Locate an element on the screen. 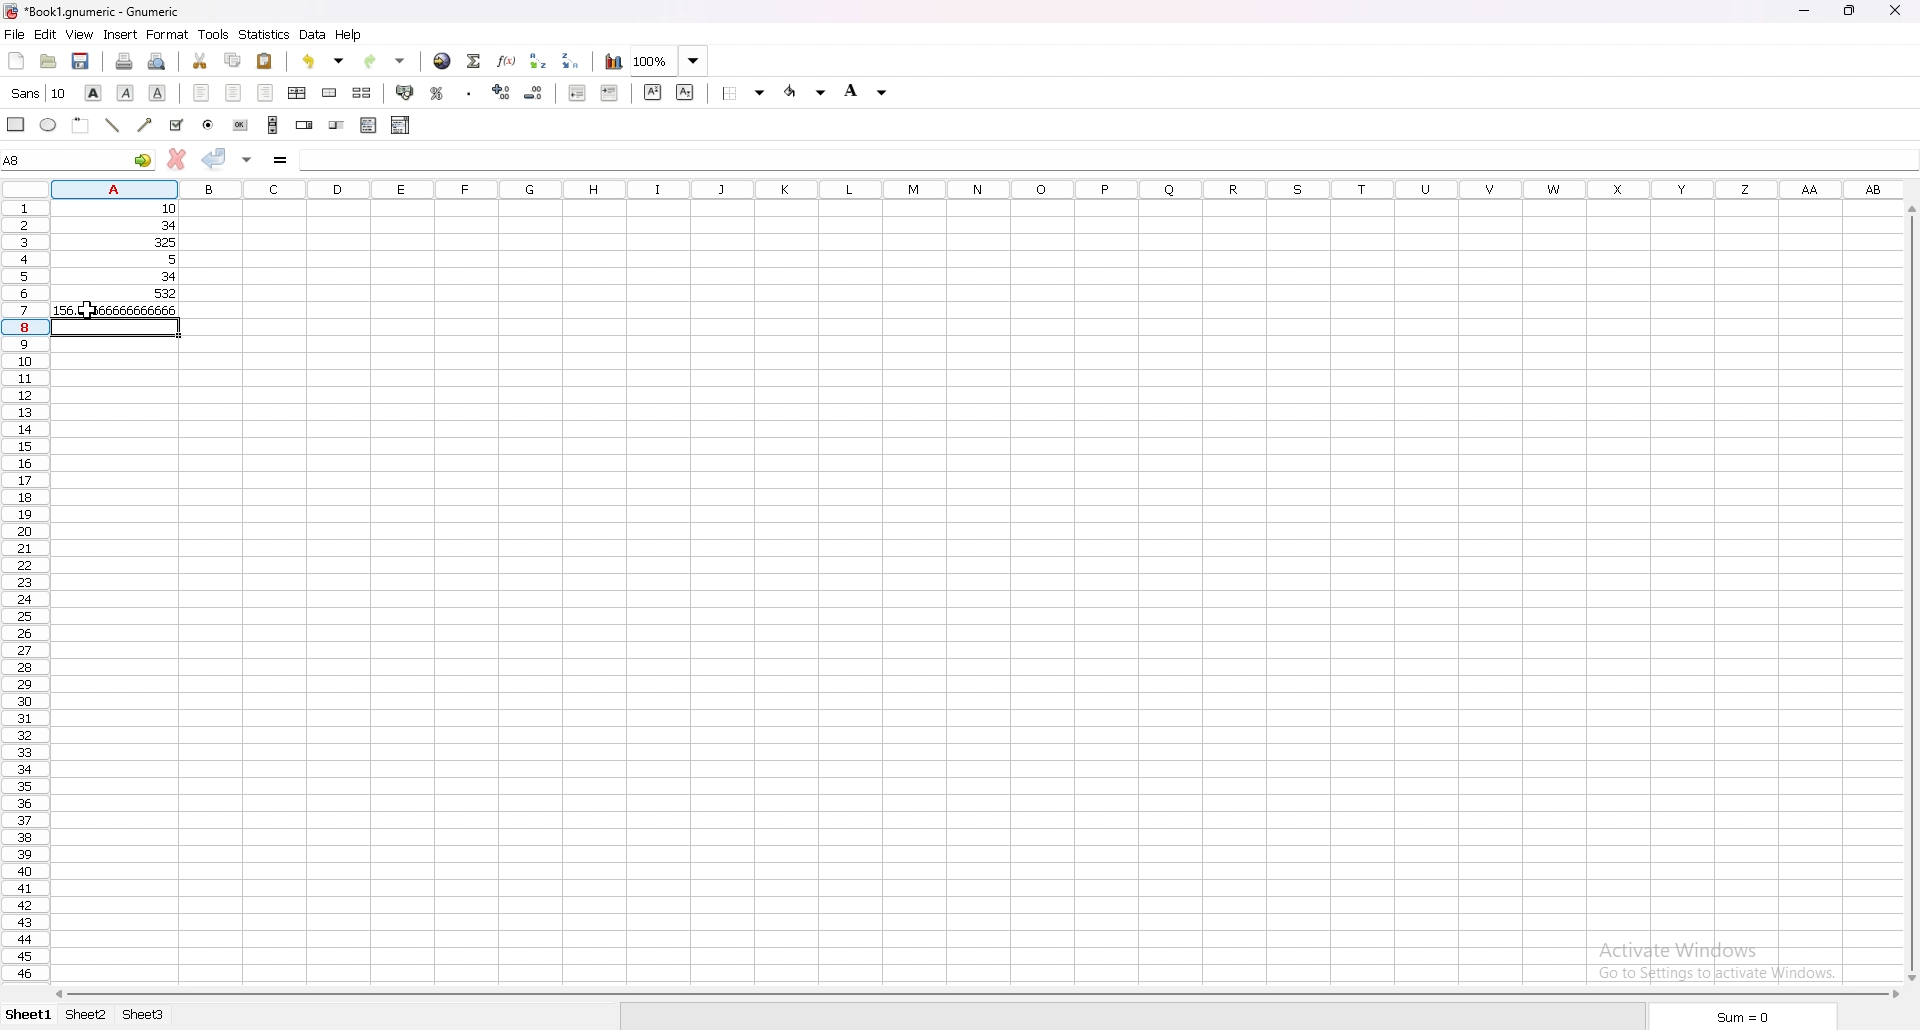 Image resolution: width=1920 pixels, height=1030 pixels. merge cells is located at coordinates (330, 94).